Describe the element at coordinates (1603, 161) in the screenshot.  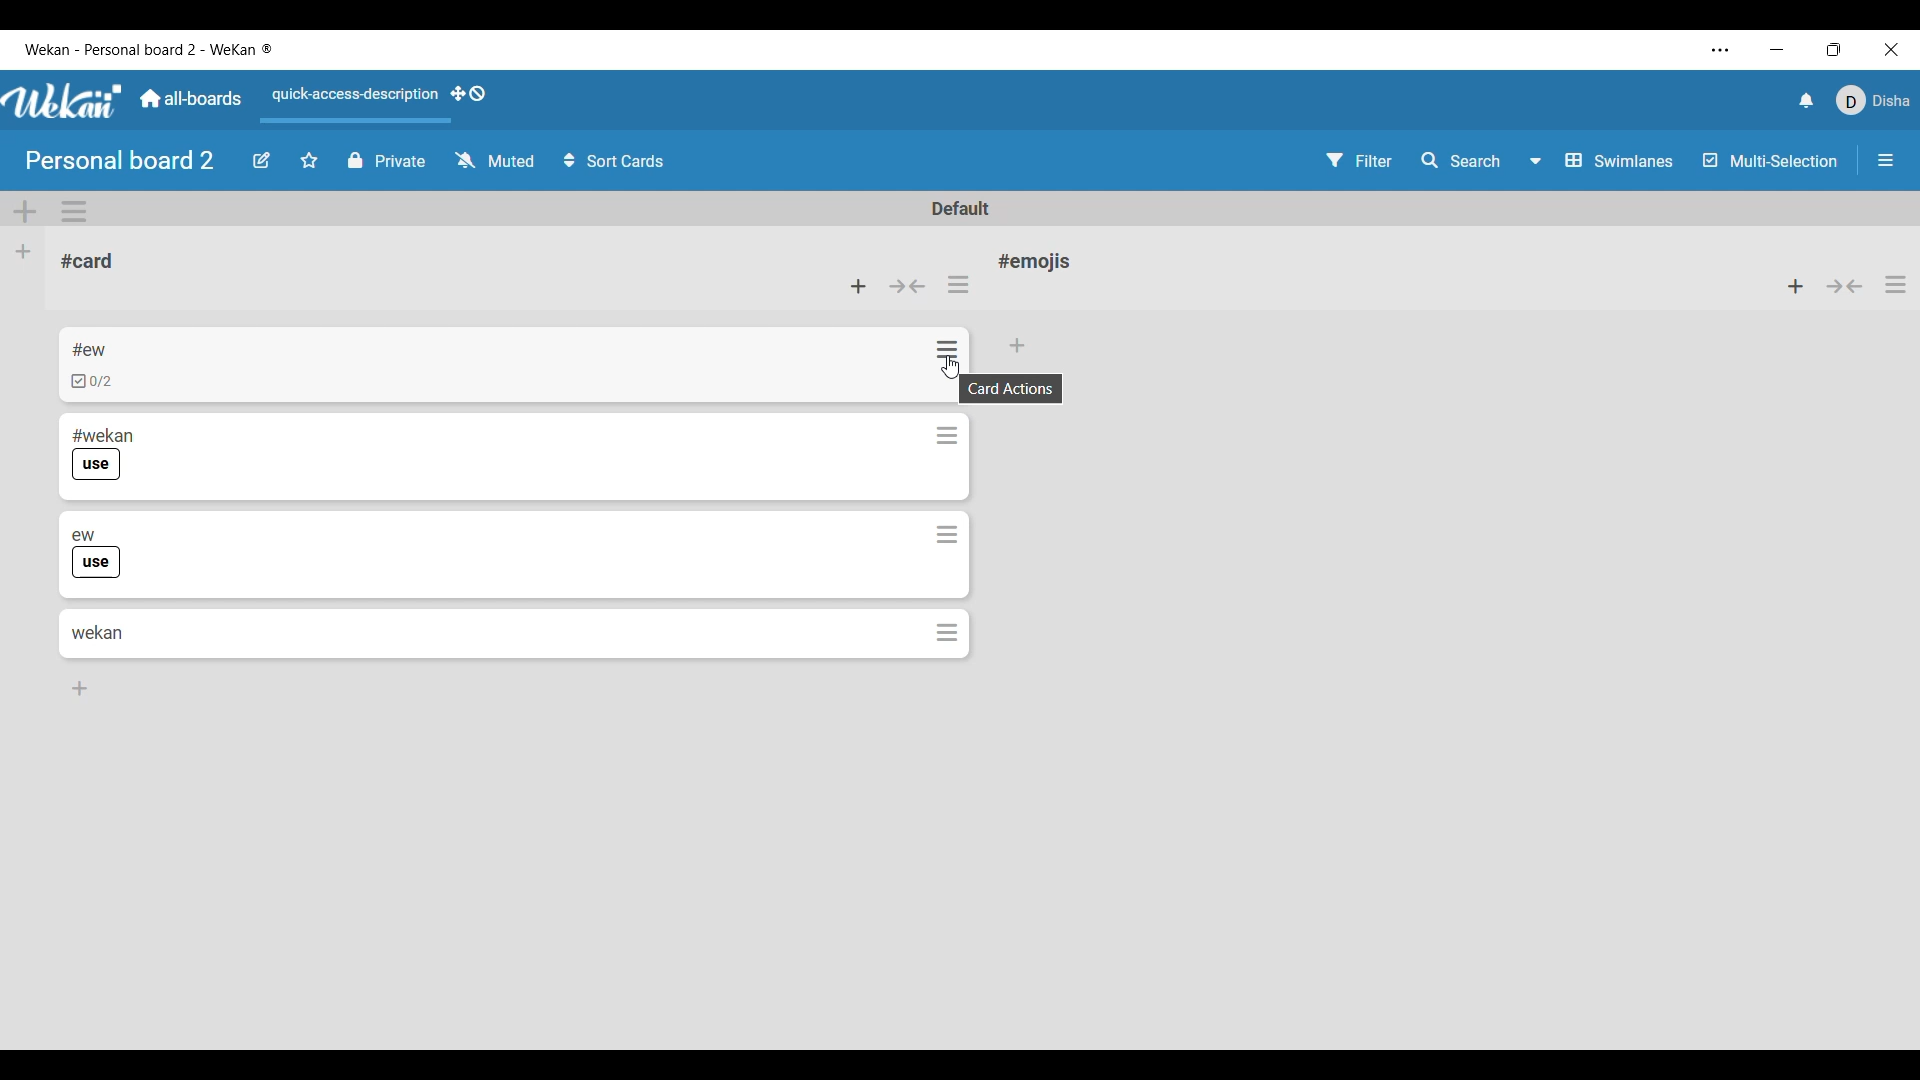
I see `Swimlane and other board view options` at that location.